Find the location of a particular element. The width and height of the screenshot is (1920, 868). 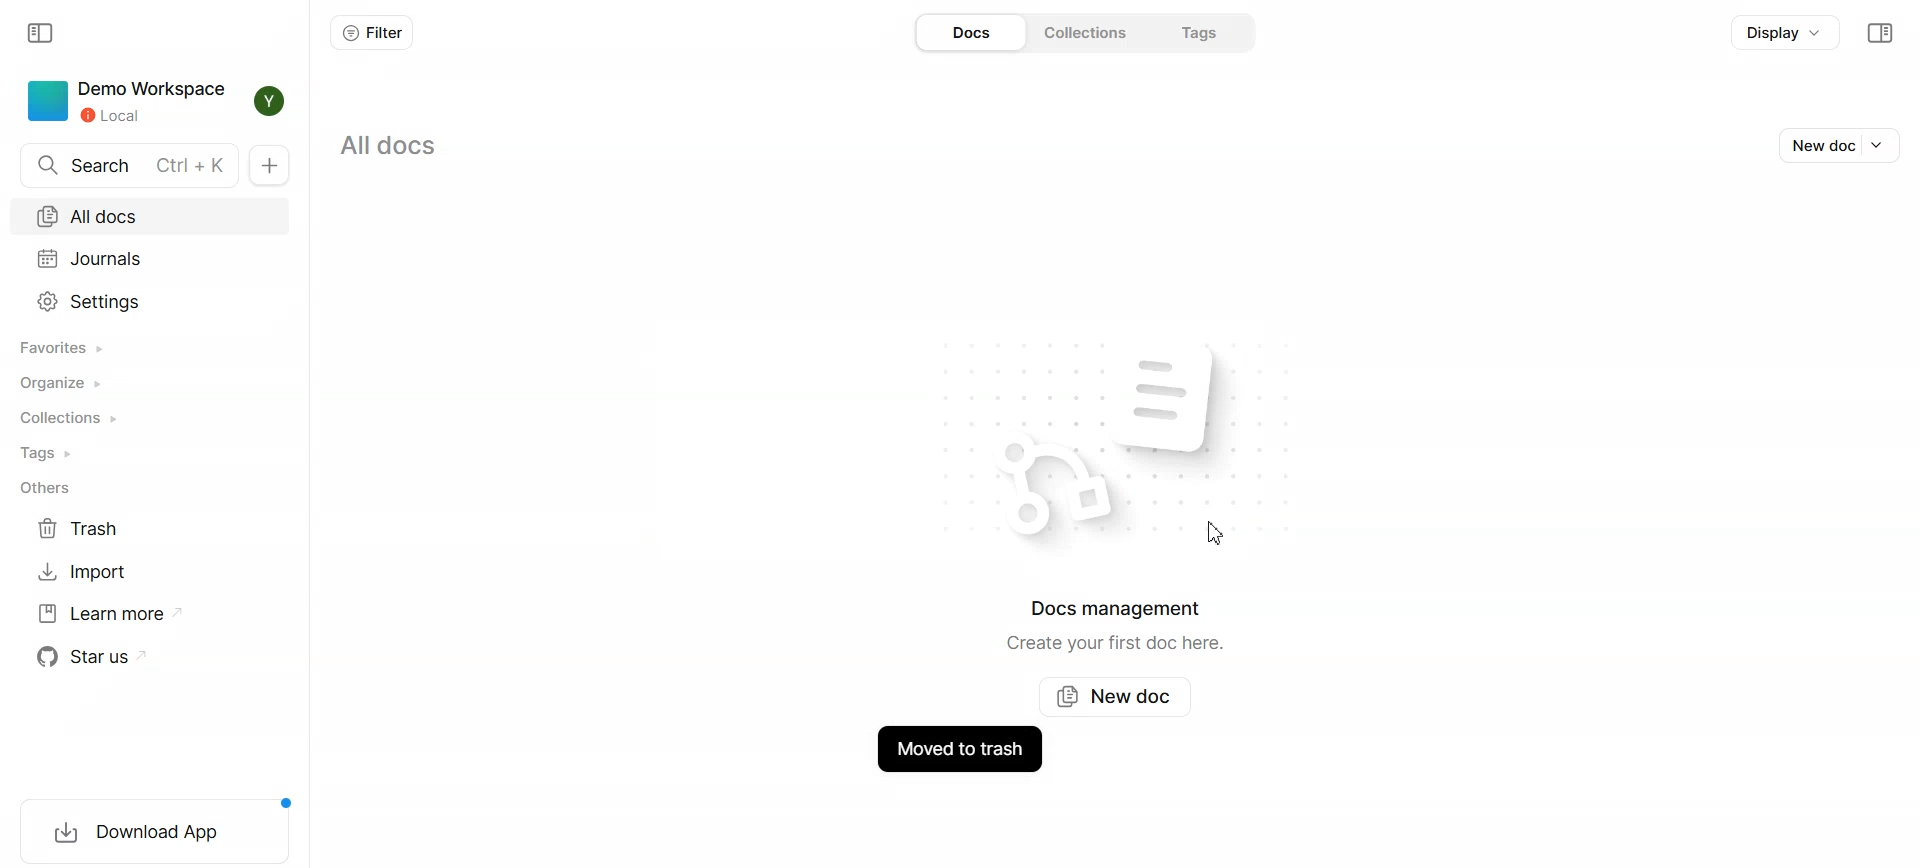

Journals is located at coordinates (148, 261).